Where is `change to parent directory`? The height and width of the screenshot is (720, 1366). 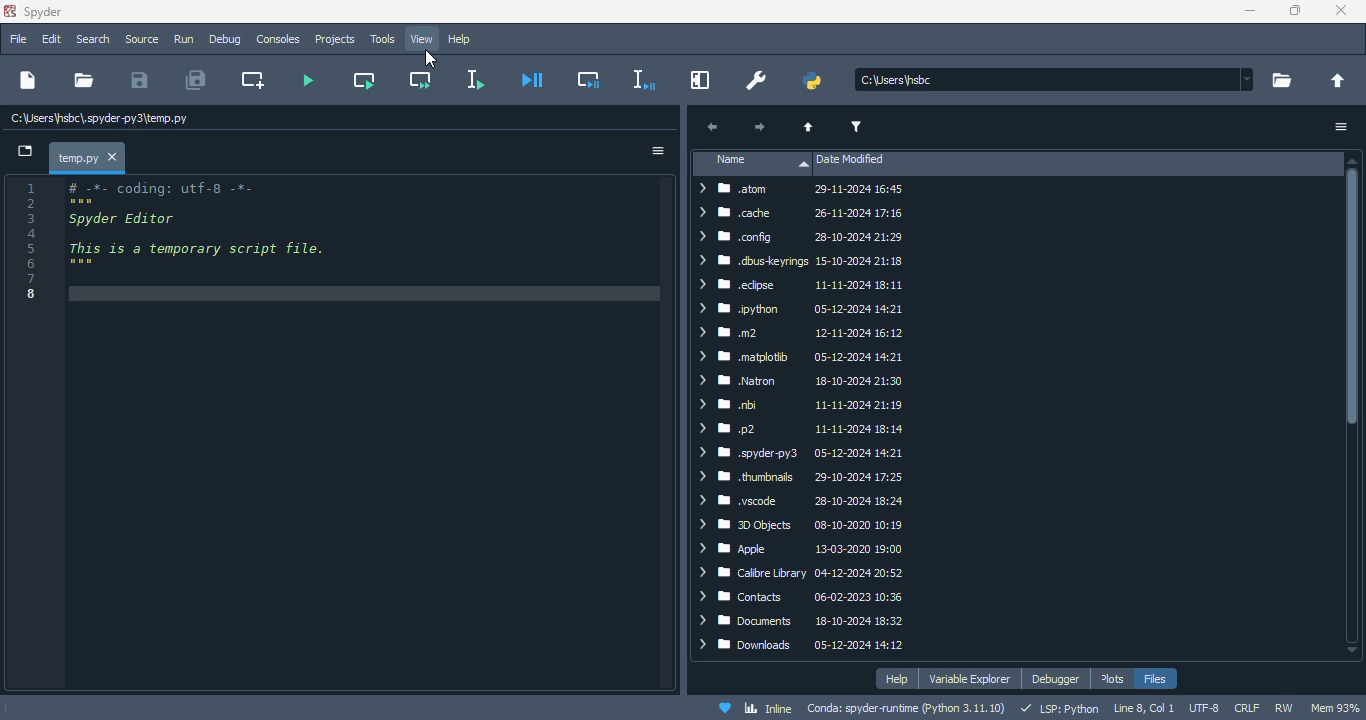 change to parent directory is located at coordinates (1339, 81).